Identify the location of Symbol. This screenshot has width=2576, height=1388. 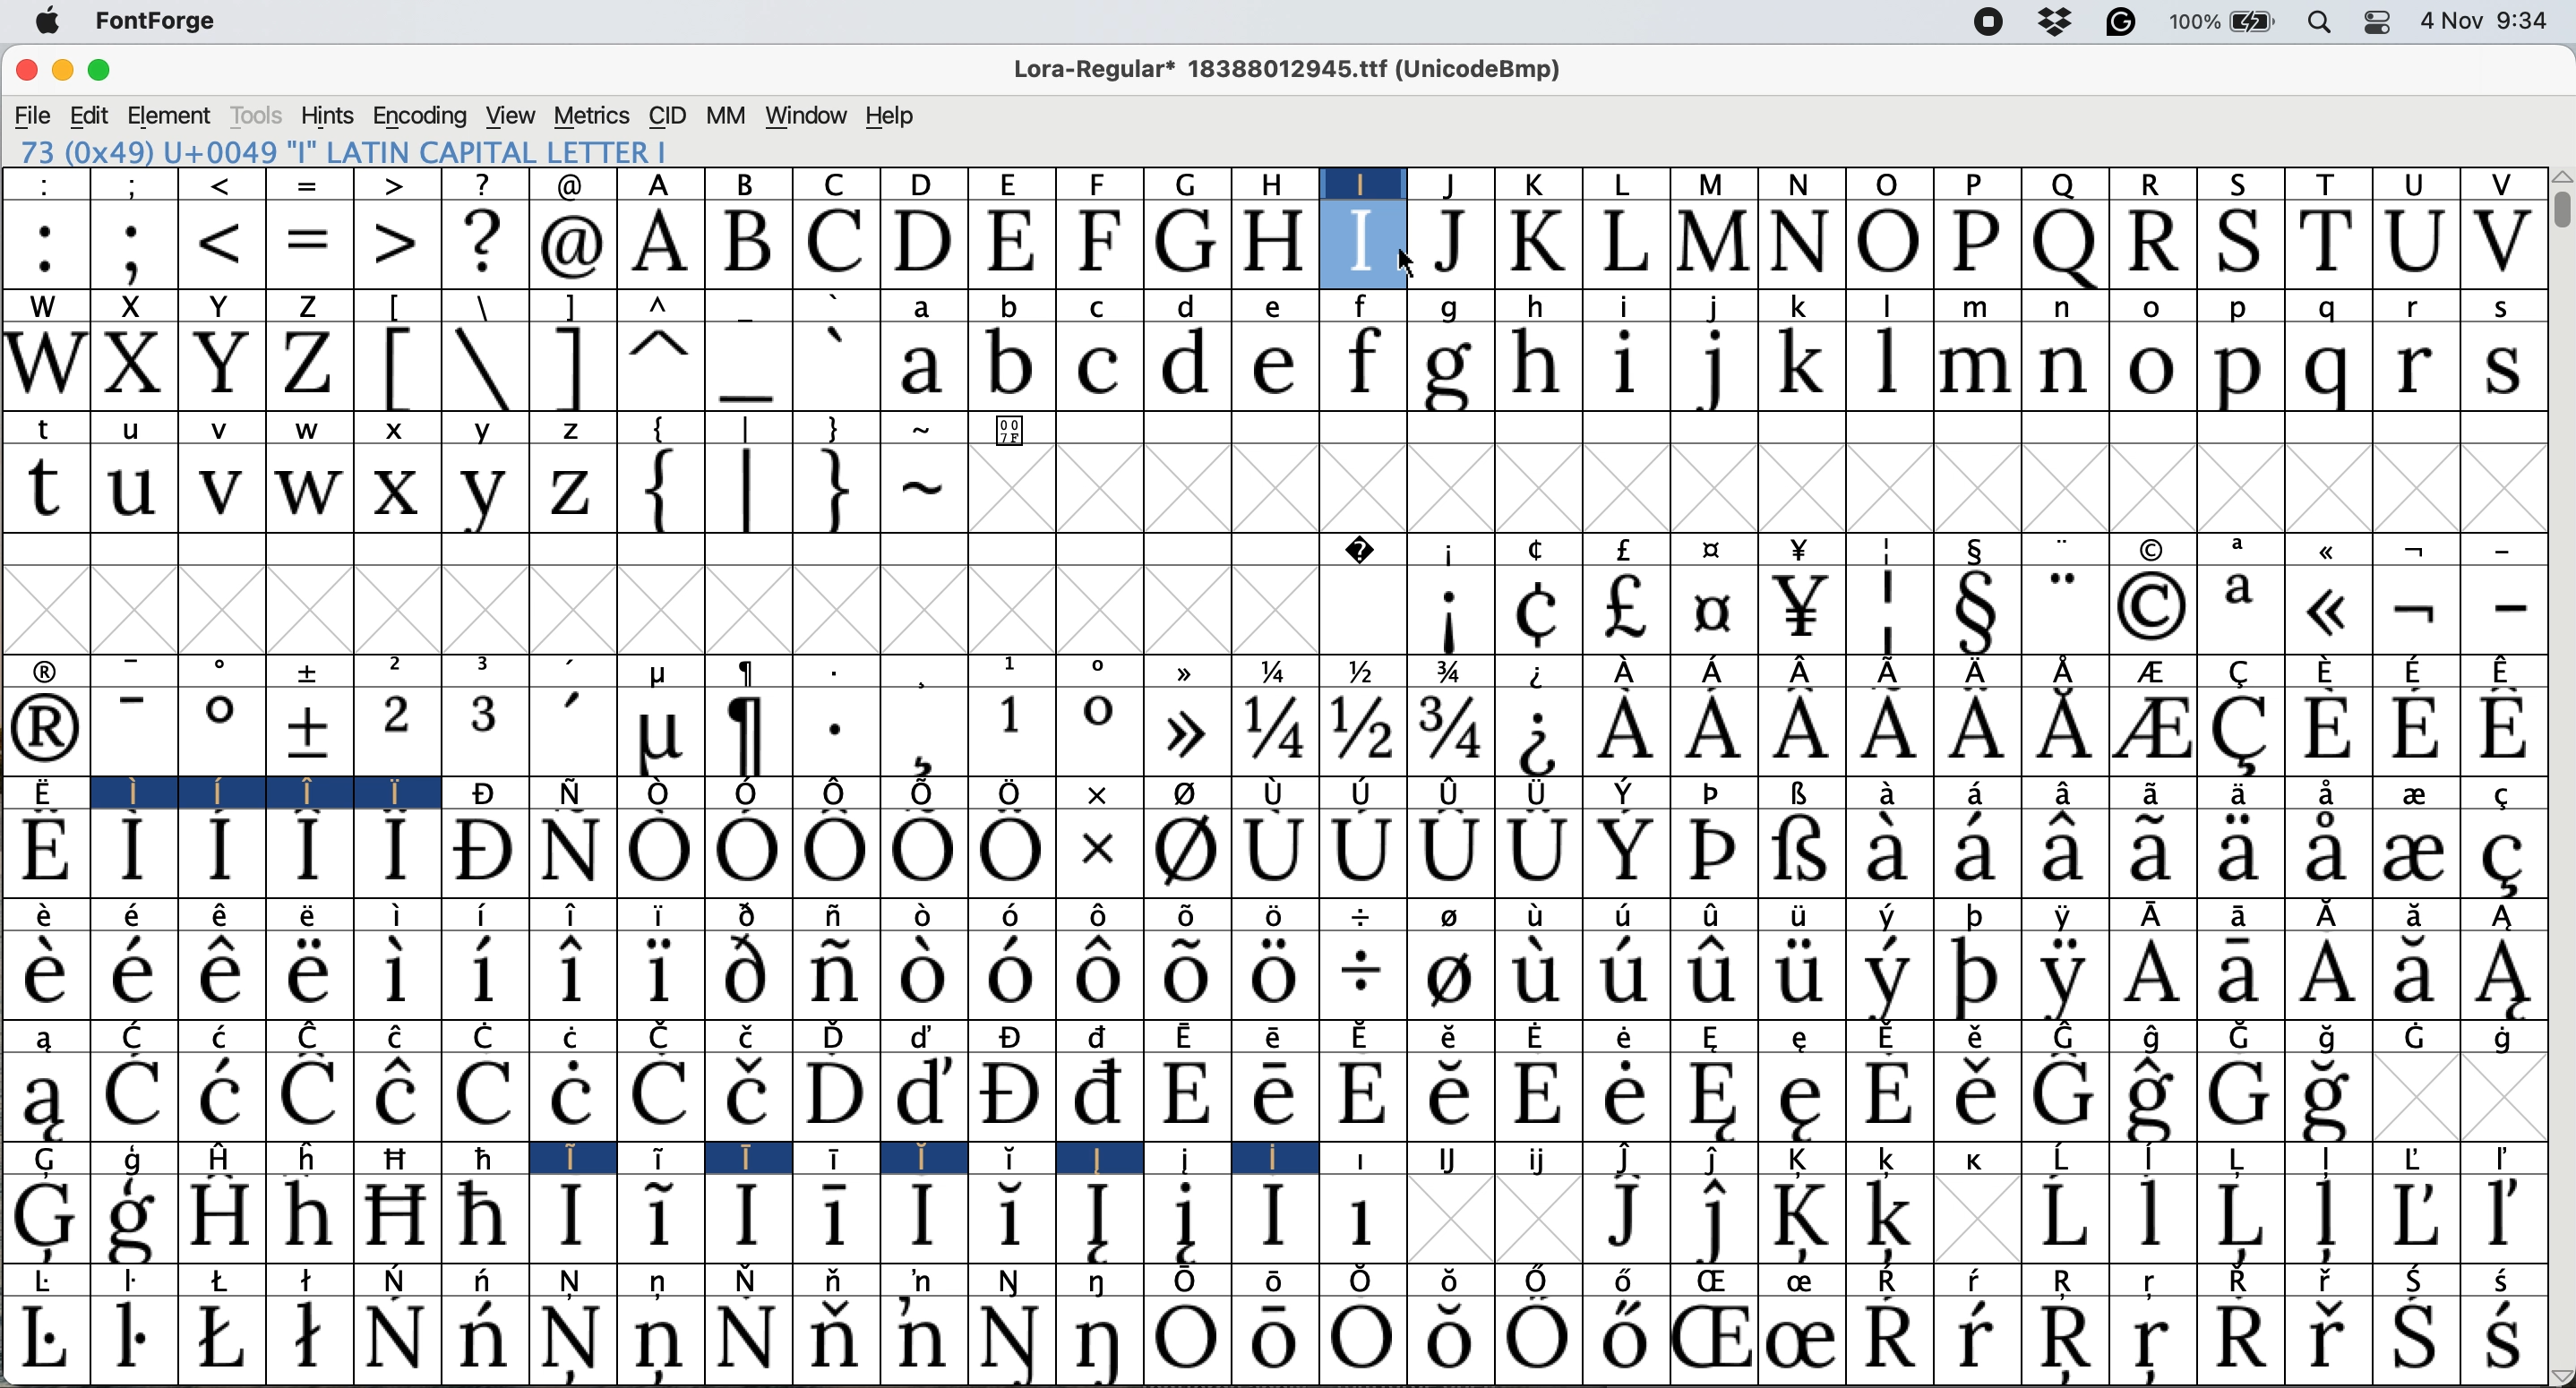
(2060, 976).